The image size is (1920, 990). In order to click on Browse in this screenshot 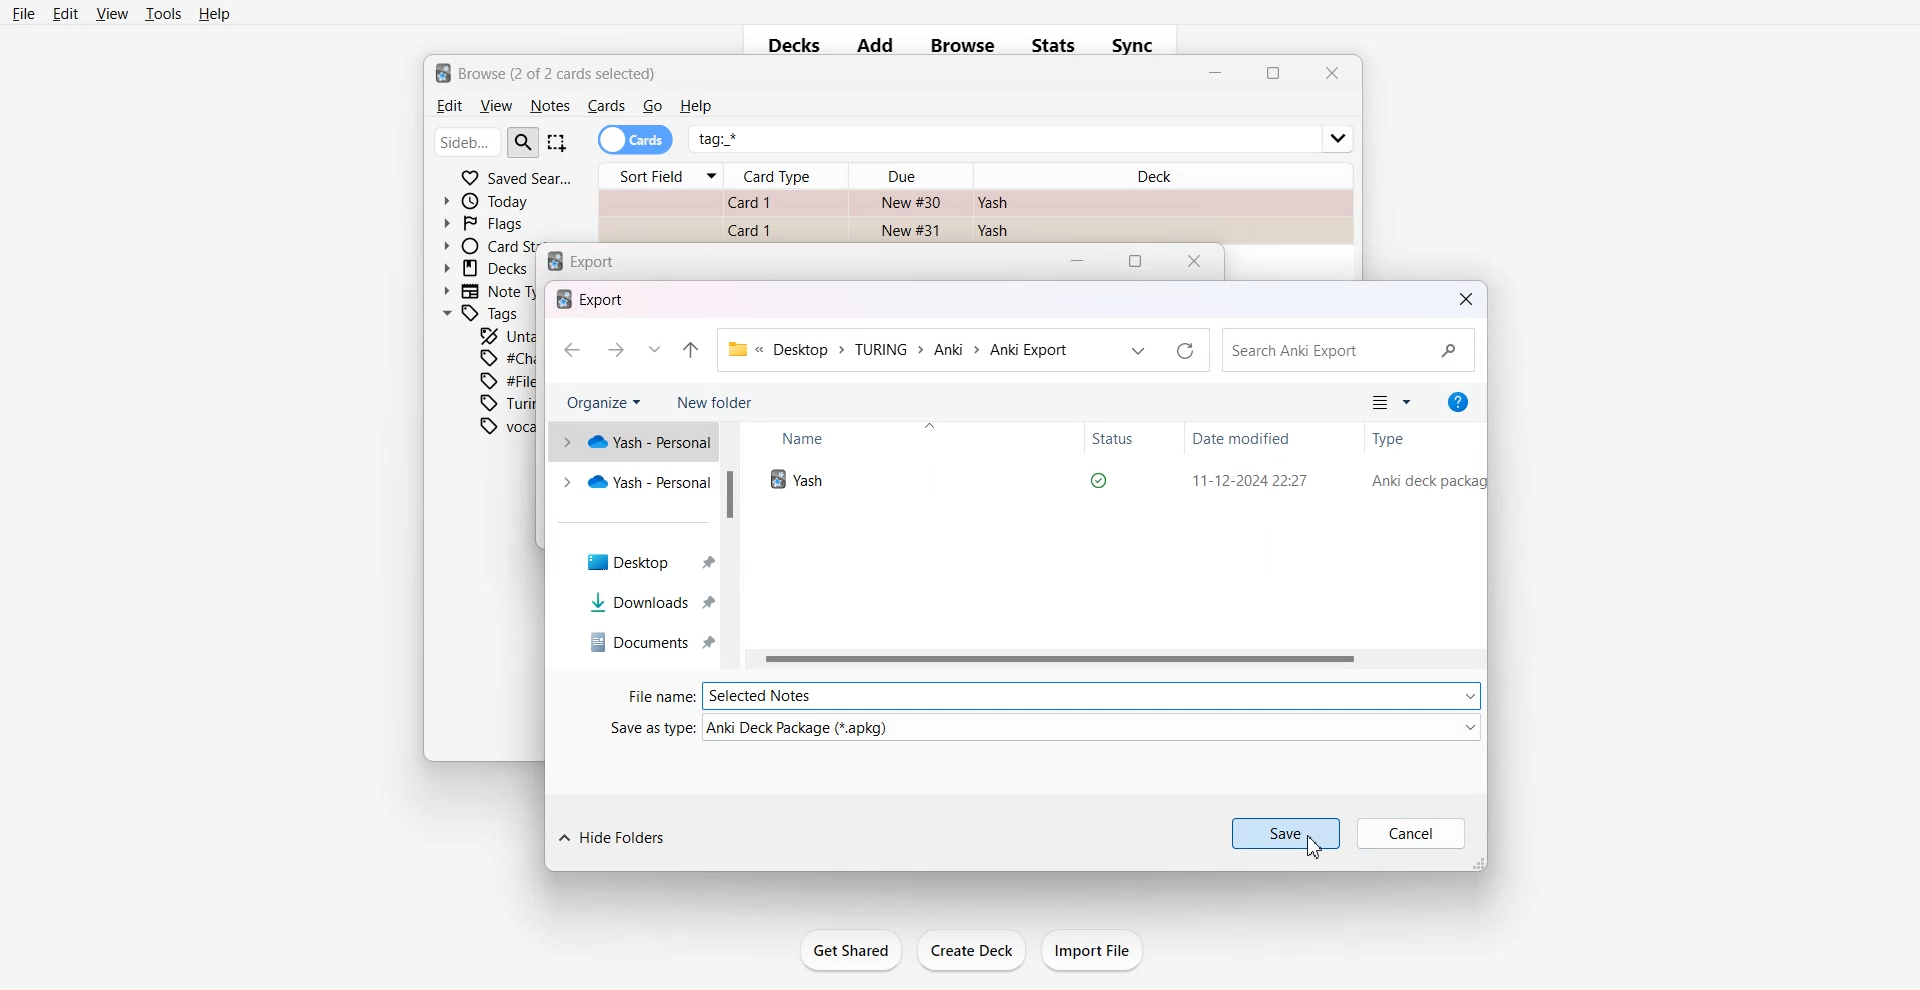, I will do `click(962, 45)`.